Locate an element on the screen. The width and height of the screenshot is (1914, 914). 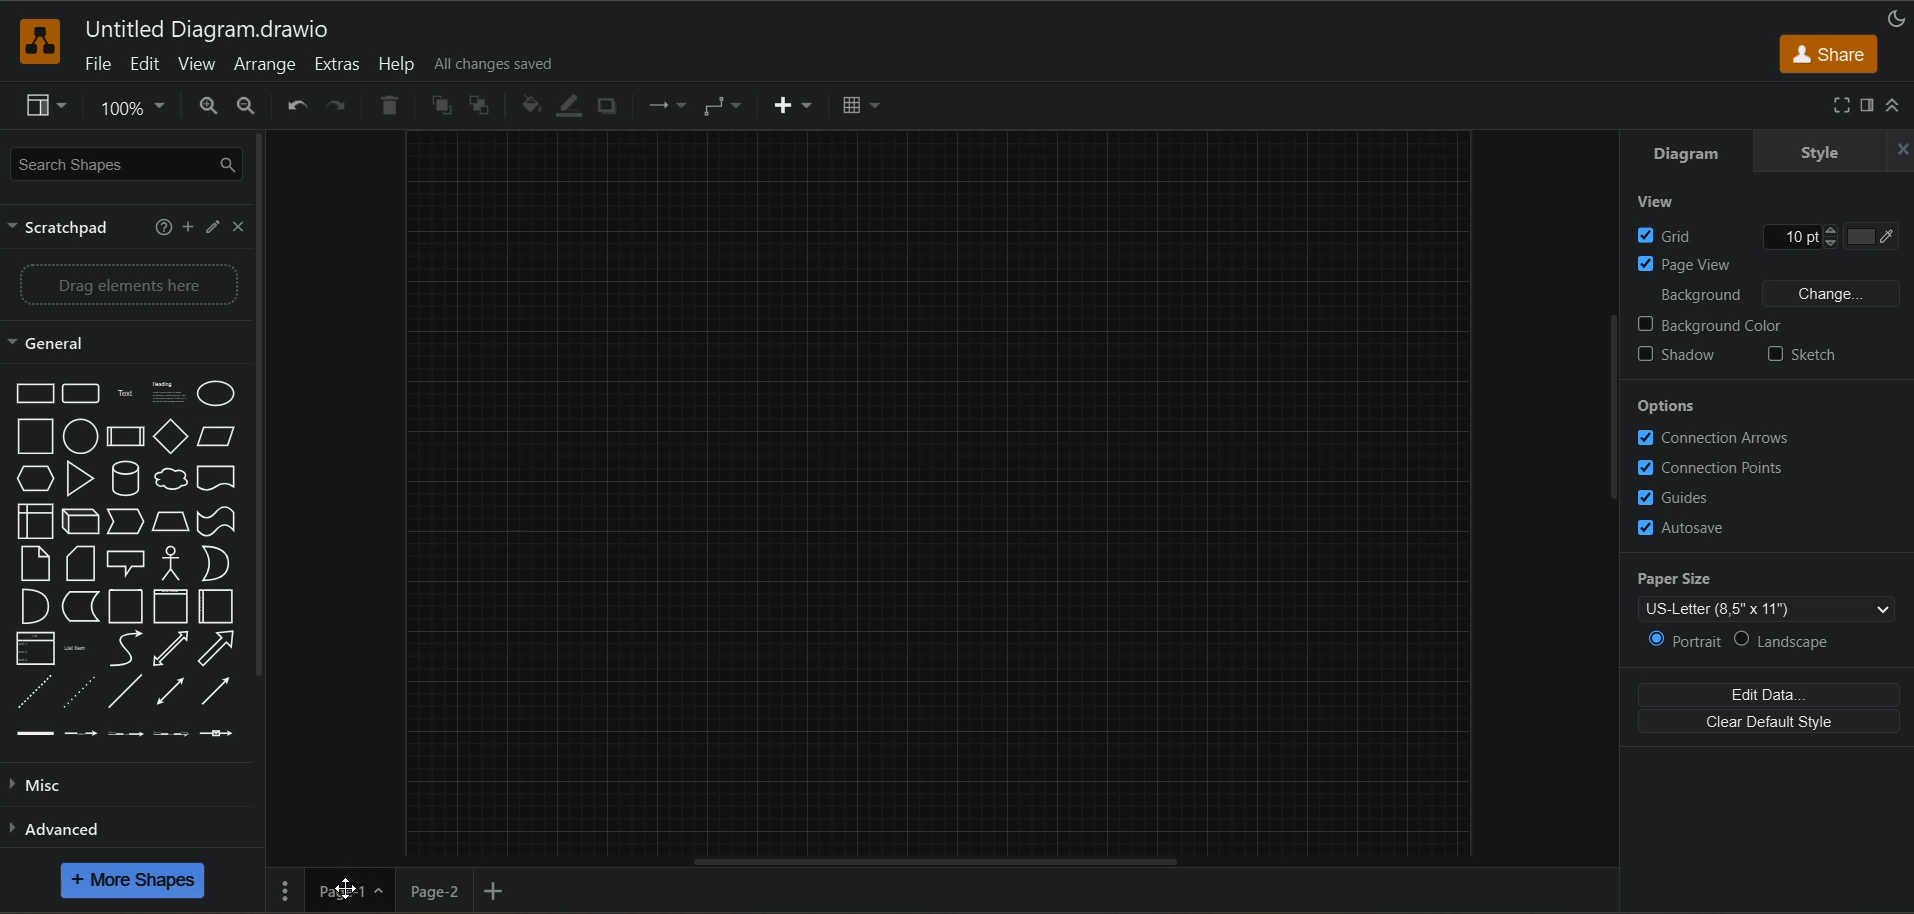
waypoints is located at coordinates (724, 106).